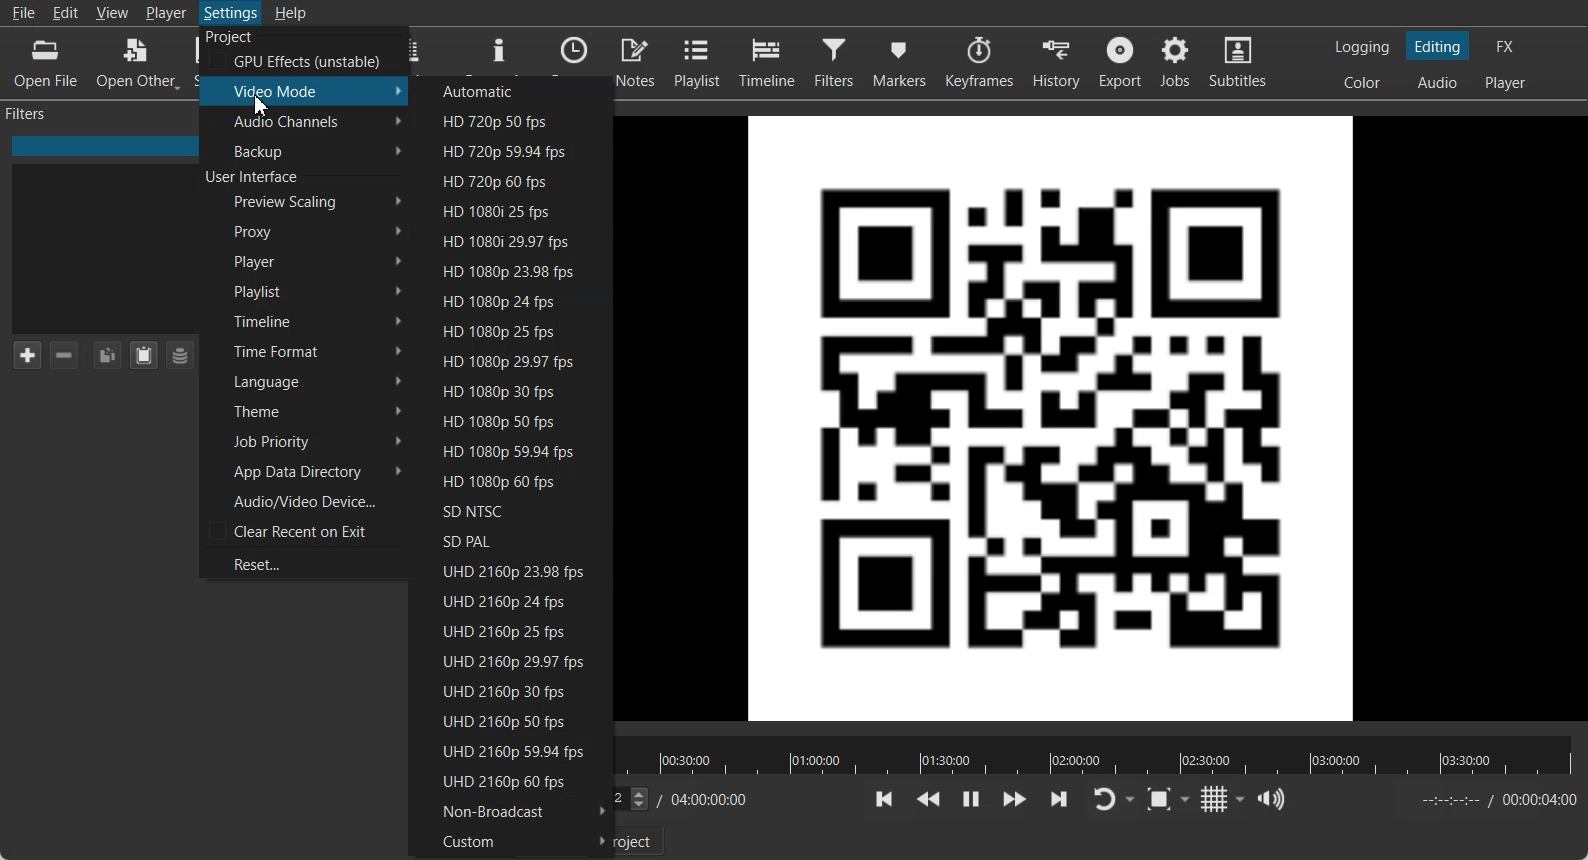 This screenshot has width=1588, height=860. I want to click on Non-Broadcast, so click(511, 810).